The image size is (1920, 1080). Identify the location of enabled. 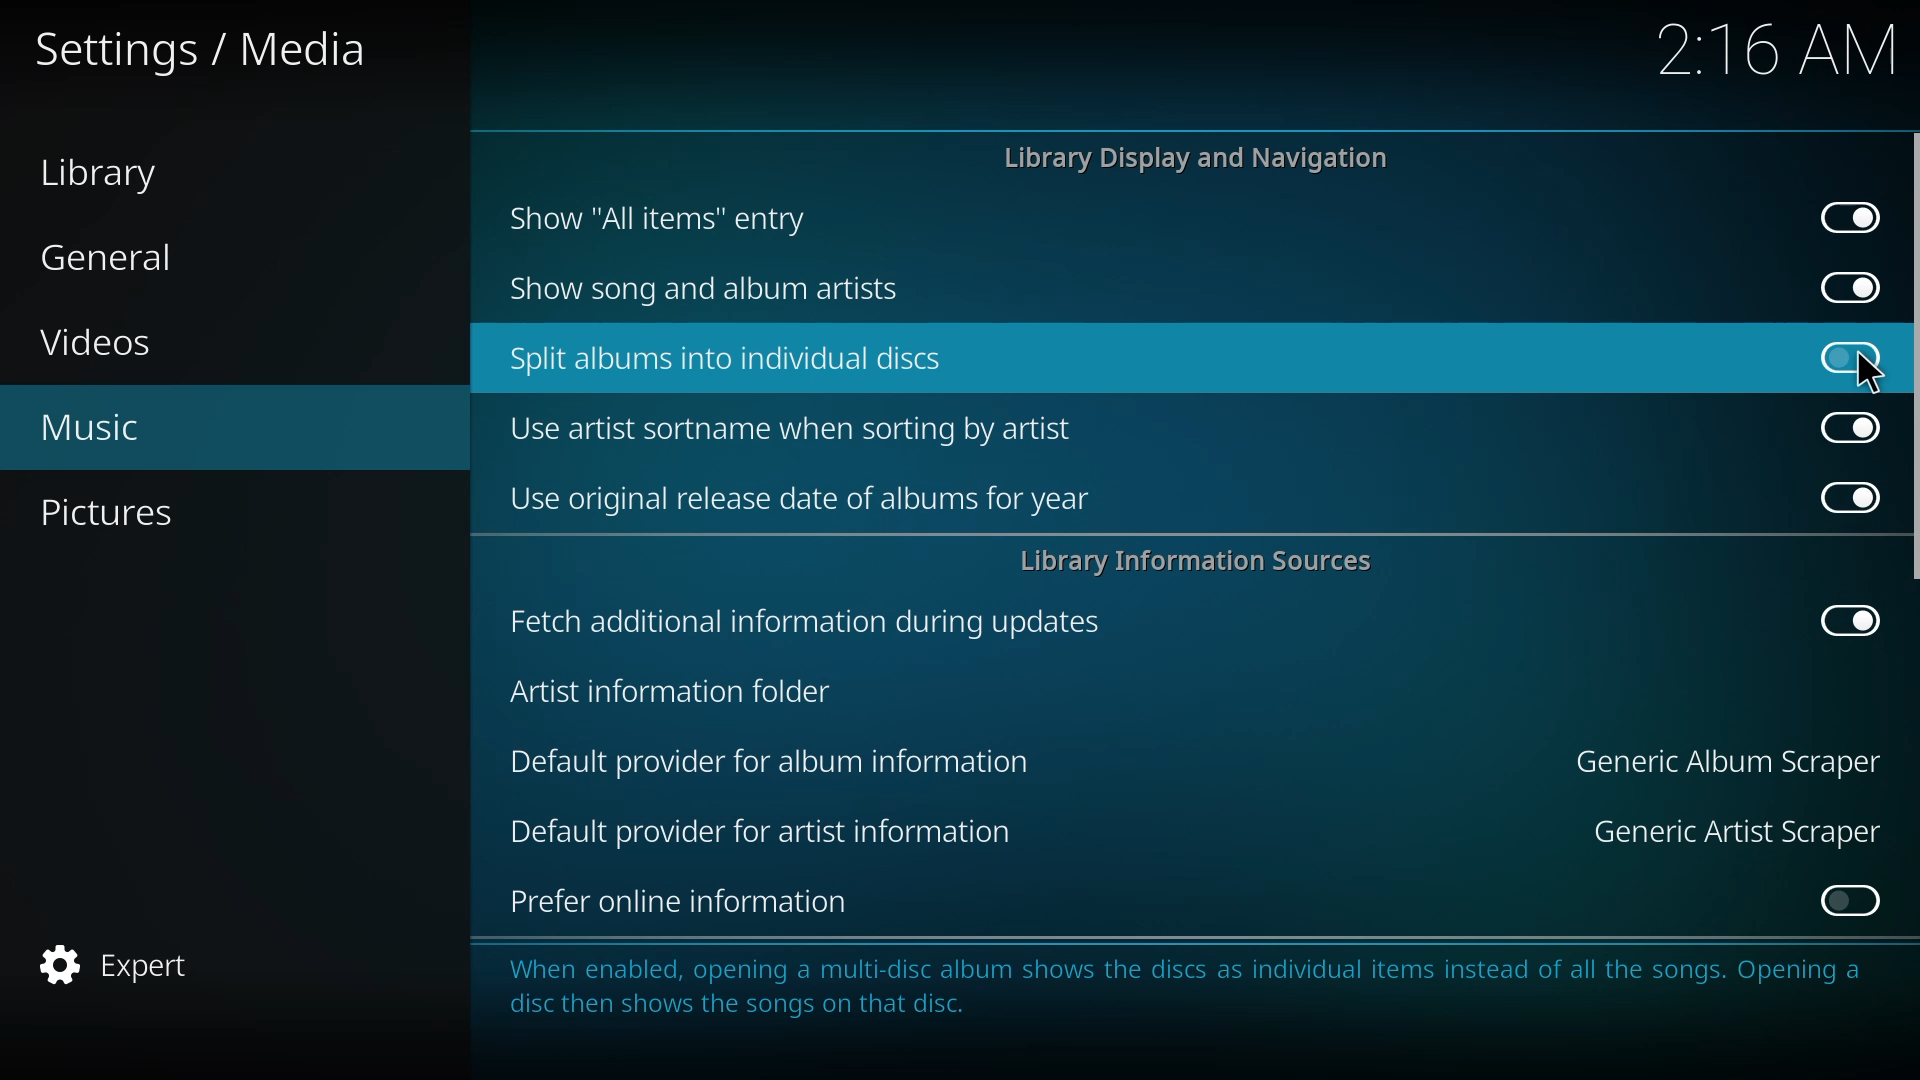
(1844, 218).